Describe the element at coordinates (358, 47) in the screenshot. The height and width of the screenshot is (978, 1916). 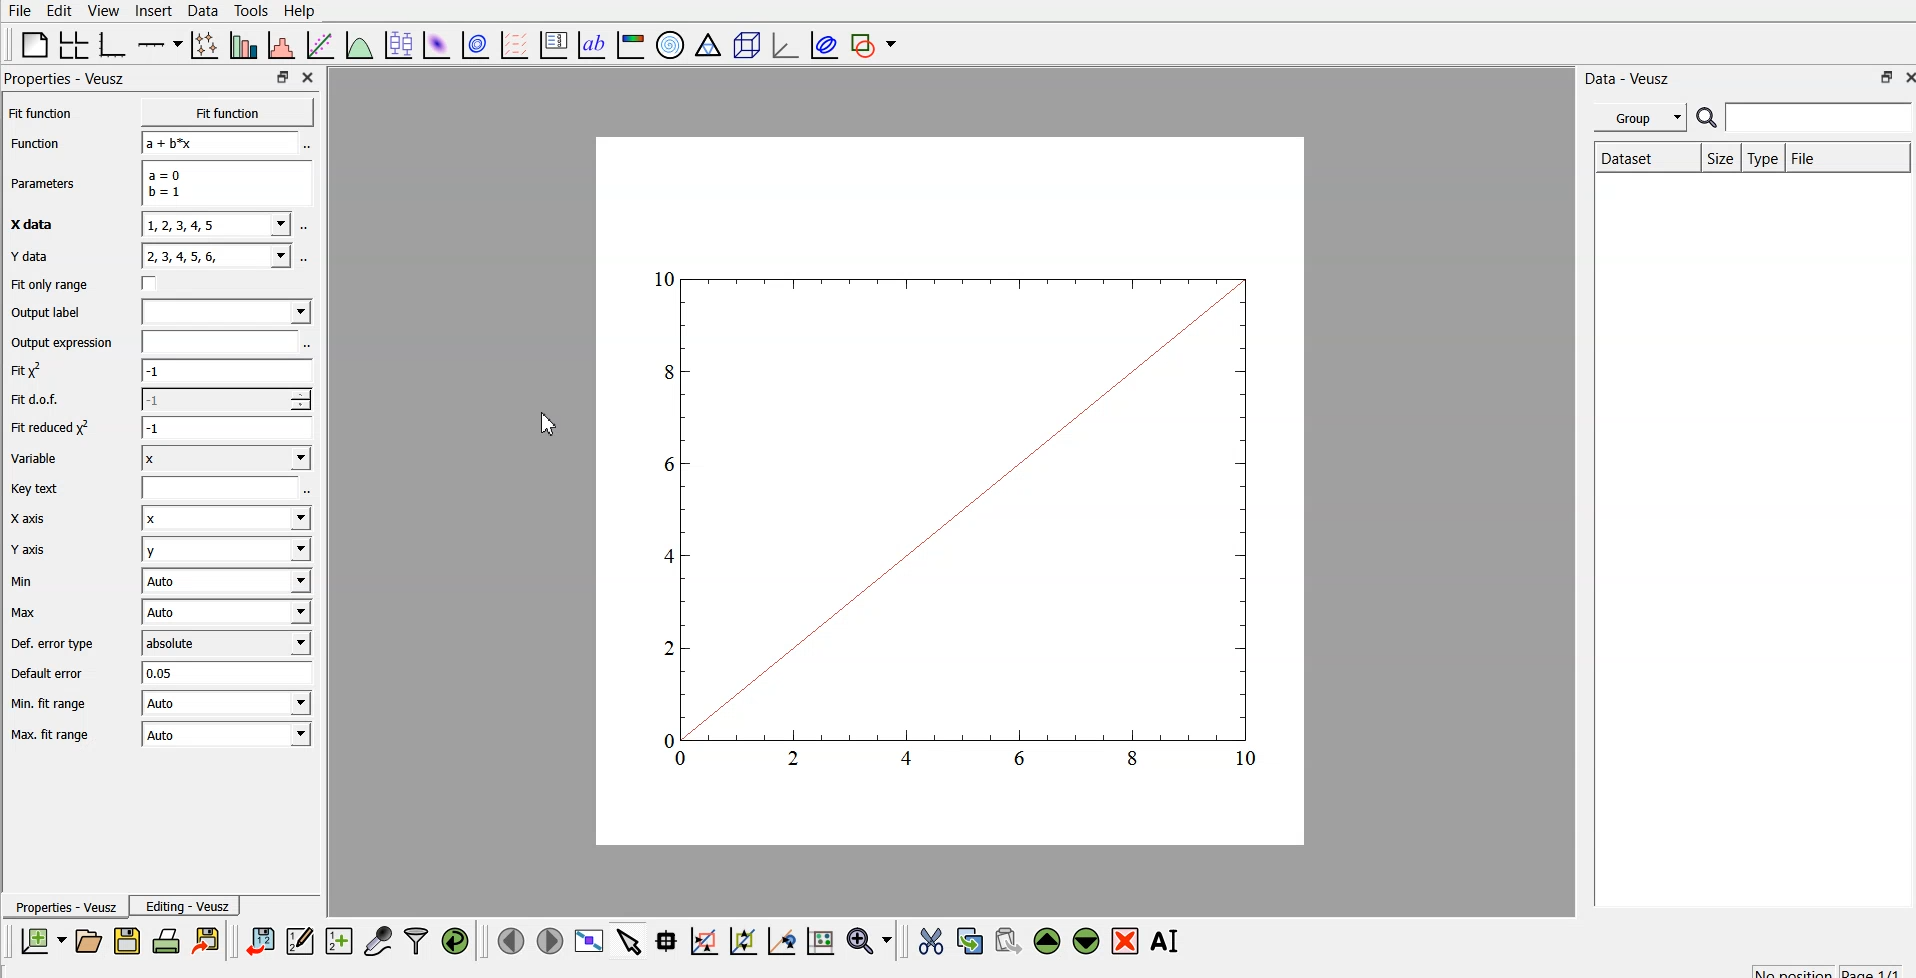
I see `plot a function` at that location.